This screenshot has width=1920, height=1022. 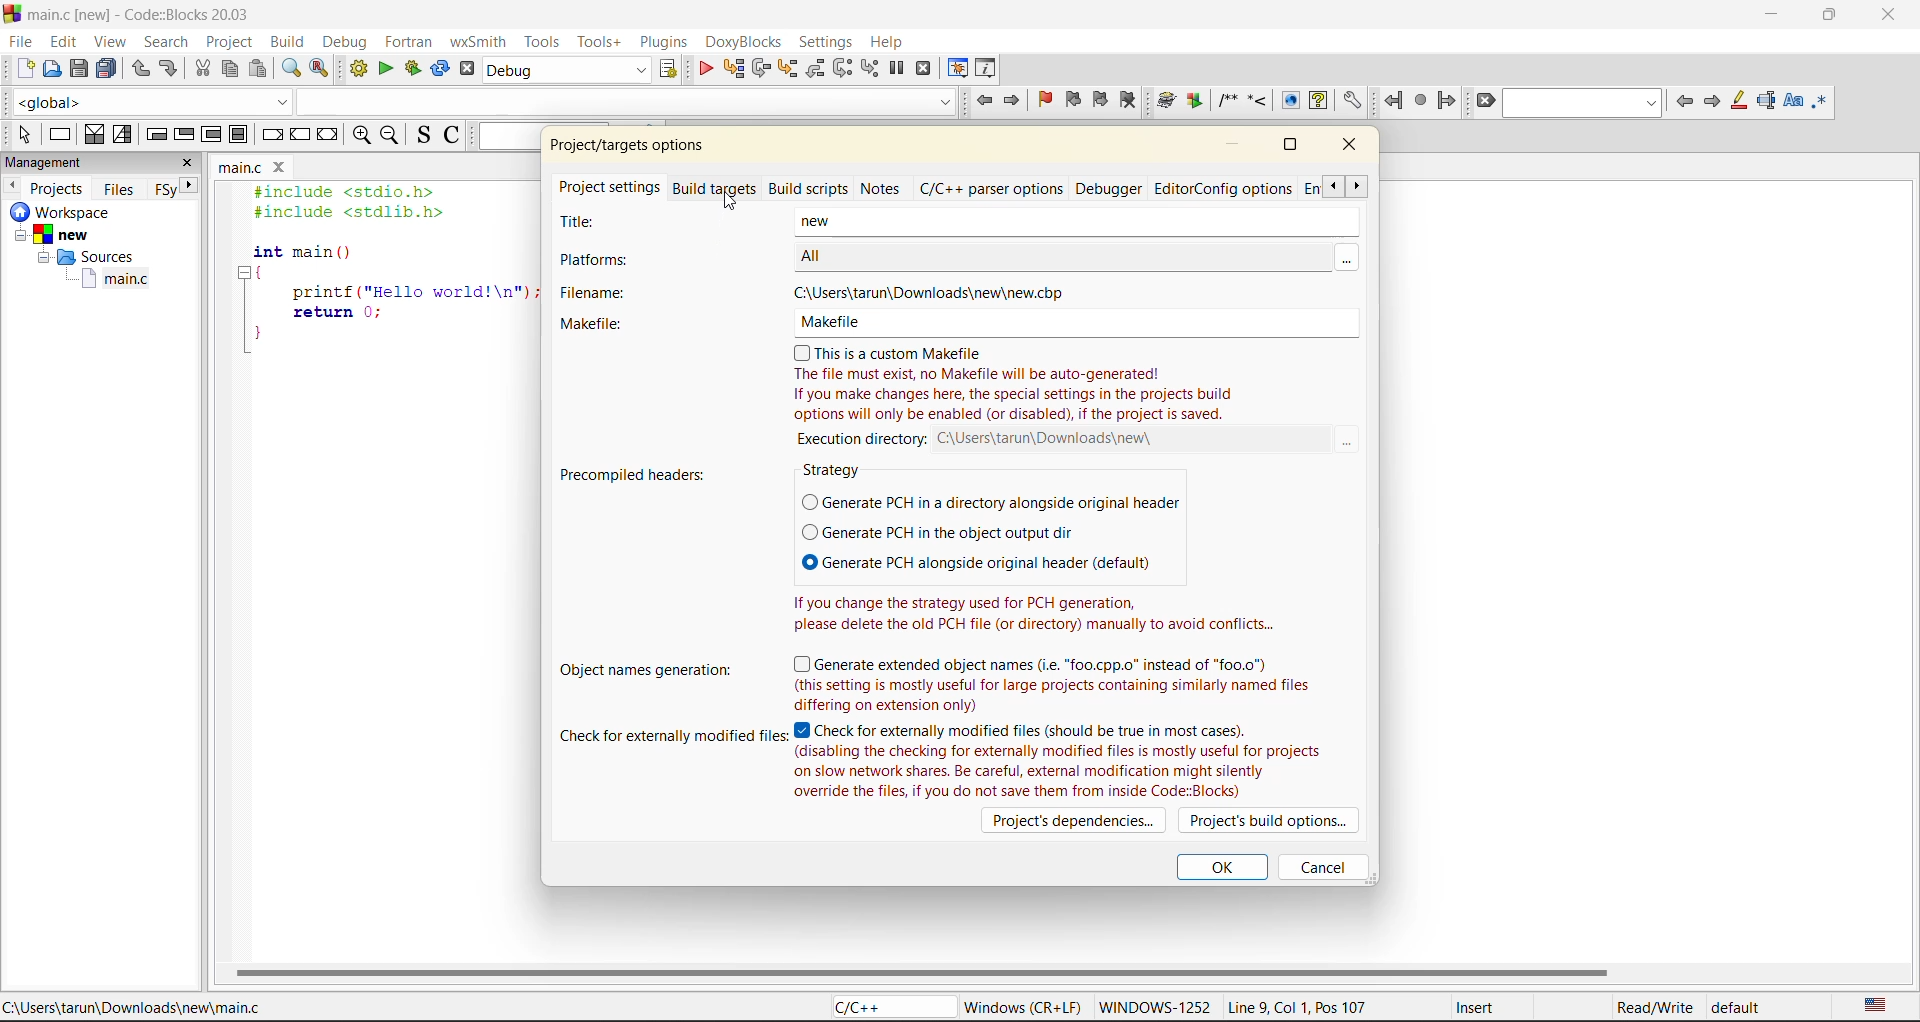 I want to click on notes, so click(x=883, y=186).